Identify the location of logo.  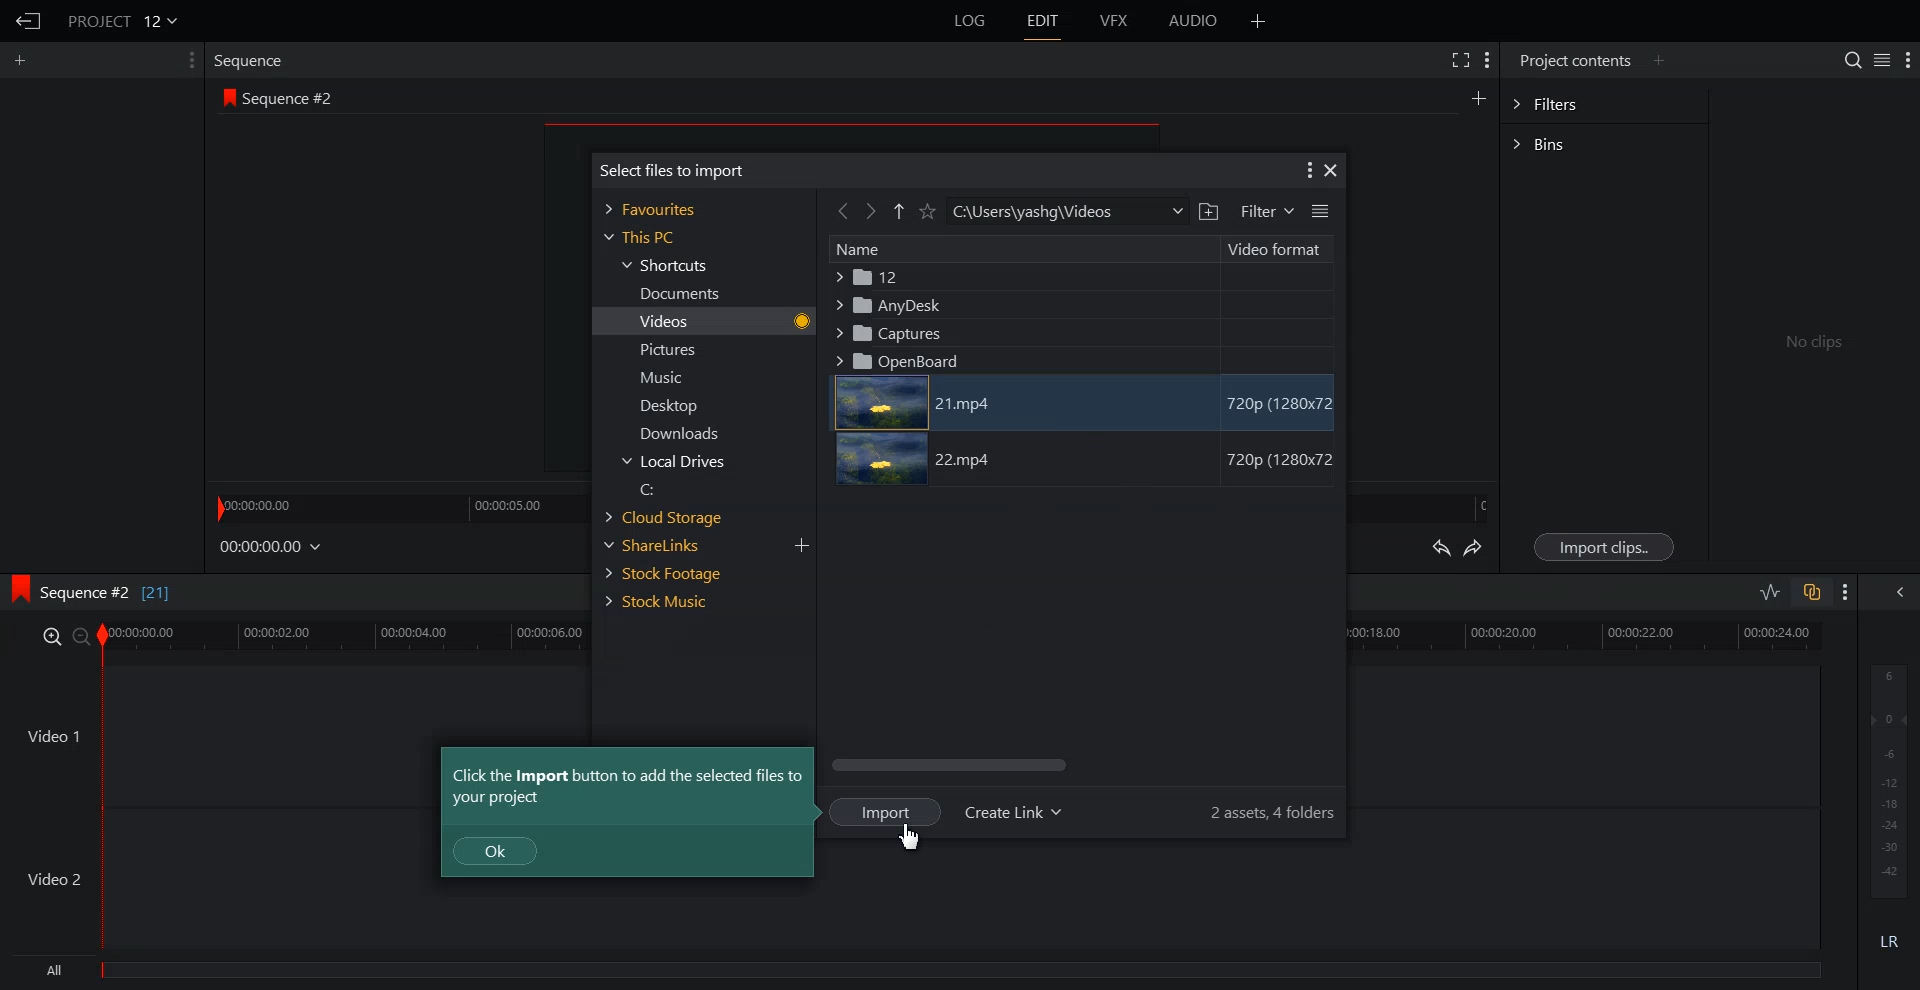
(227, 97).